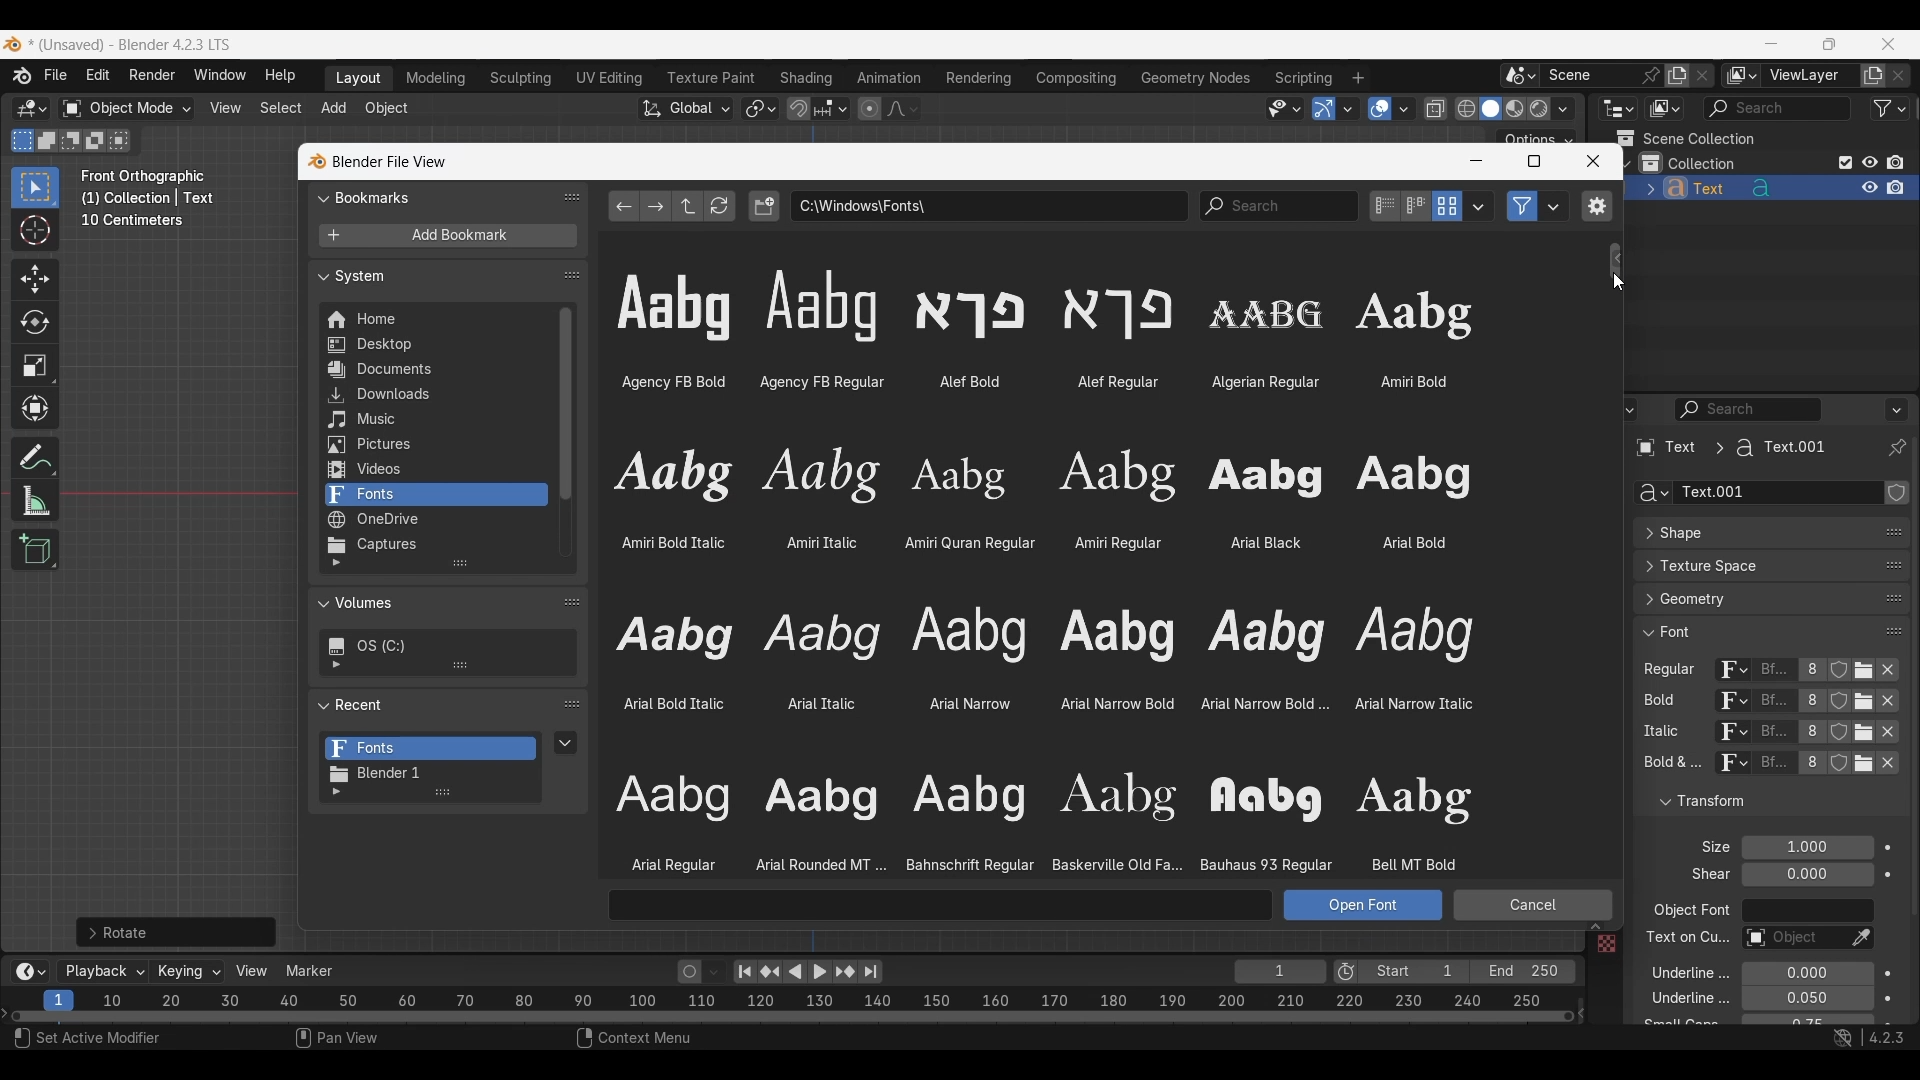  Describe the element at coordinates (1604, 75) in the screenshot. I see `Pin scene to workspace` at that location.